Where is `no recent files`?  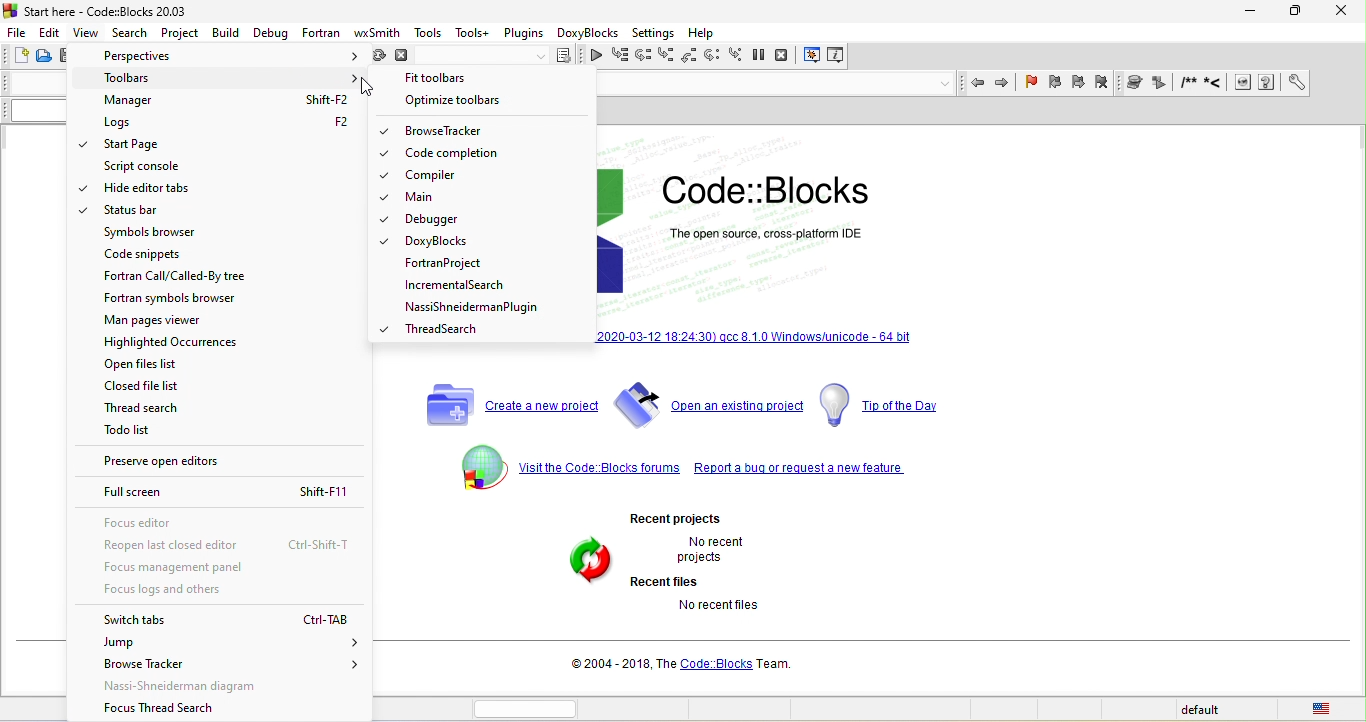
no recent files is located at coordinates (715, 608).